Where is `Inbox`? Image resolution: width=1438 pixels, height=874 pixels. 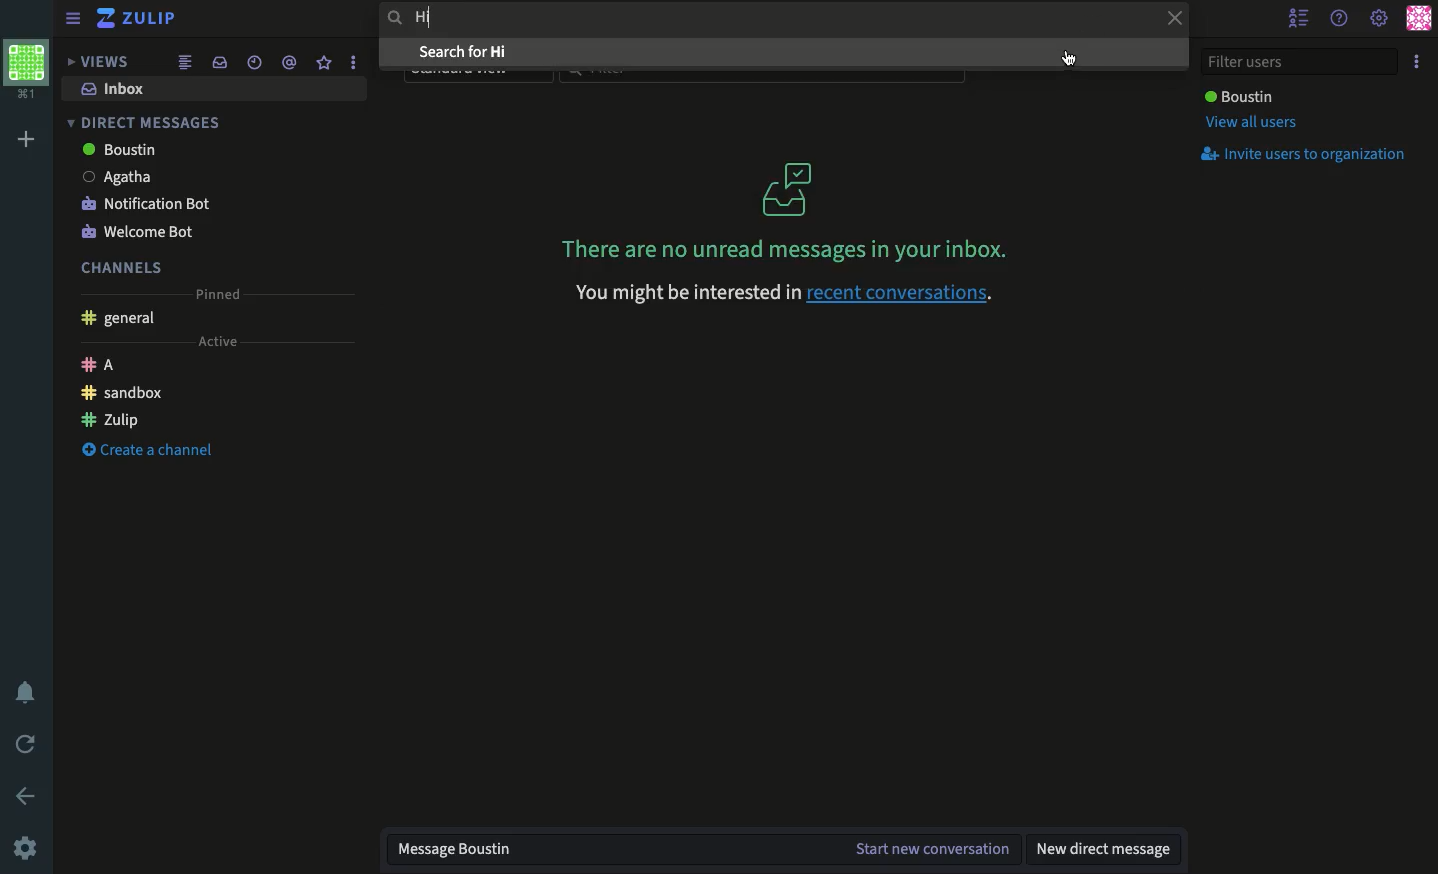 Inbox is located at coordinates (112, 89).